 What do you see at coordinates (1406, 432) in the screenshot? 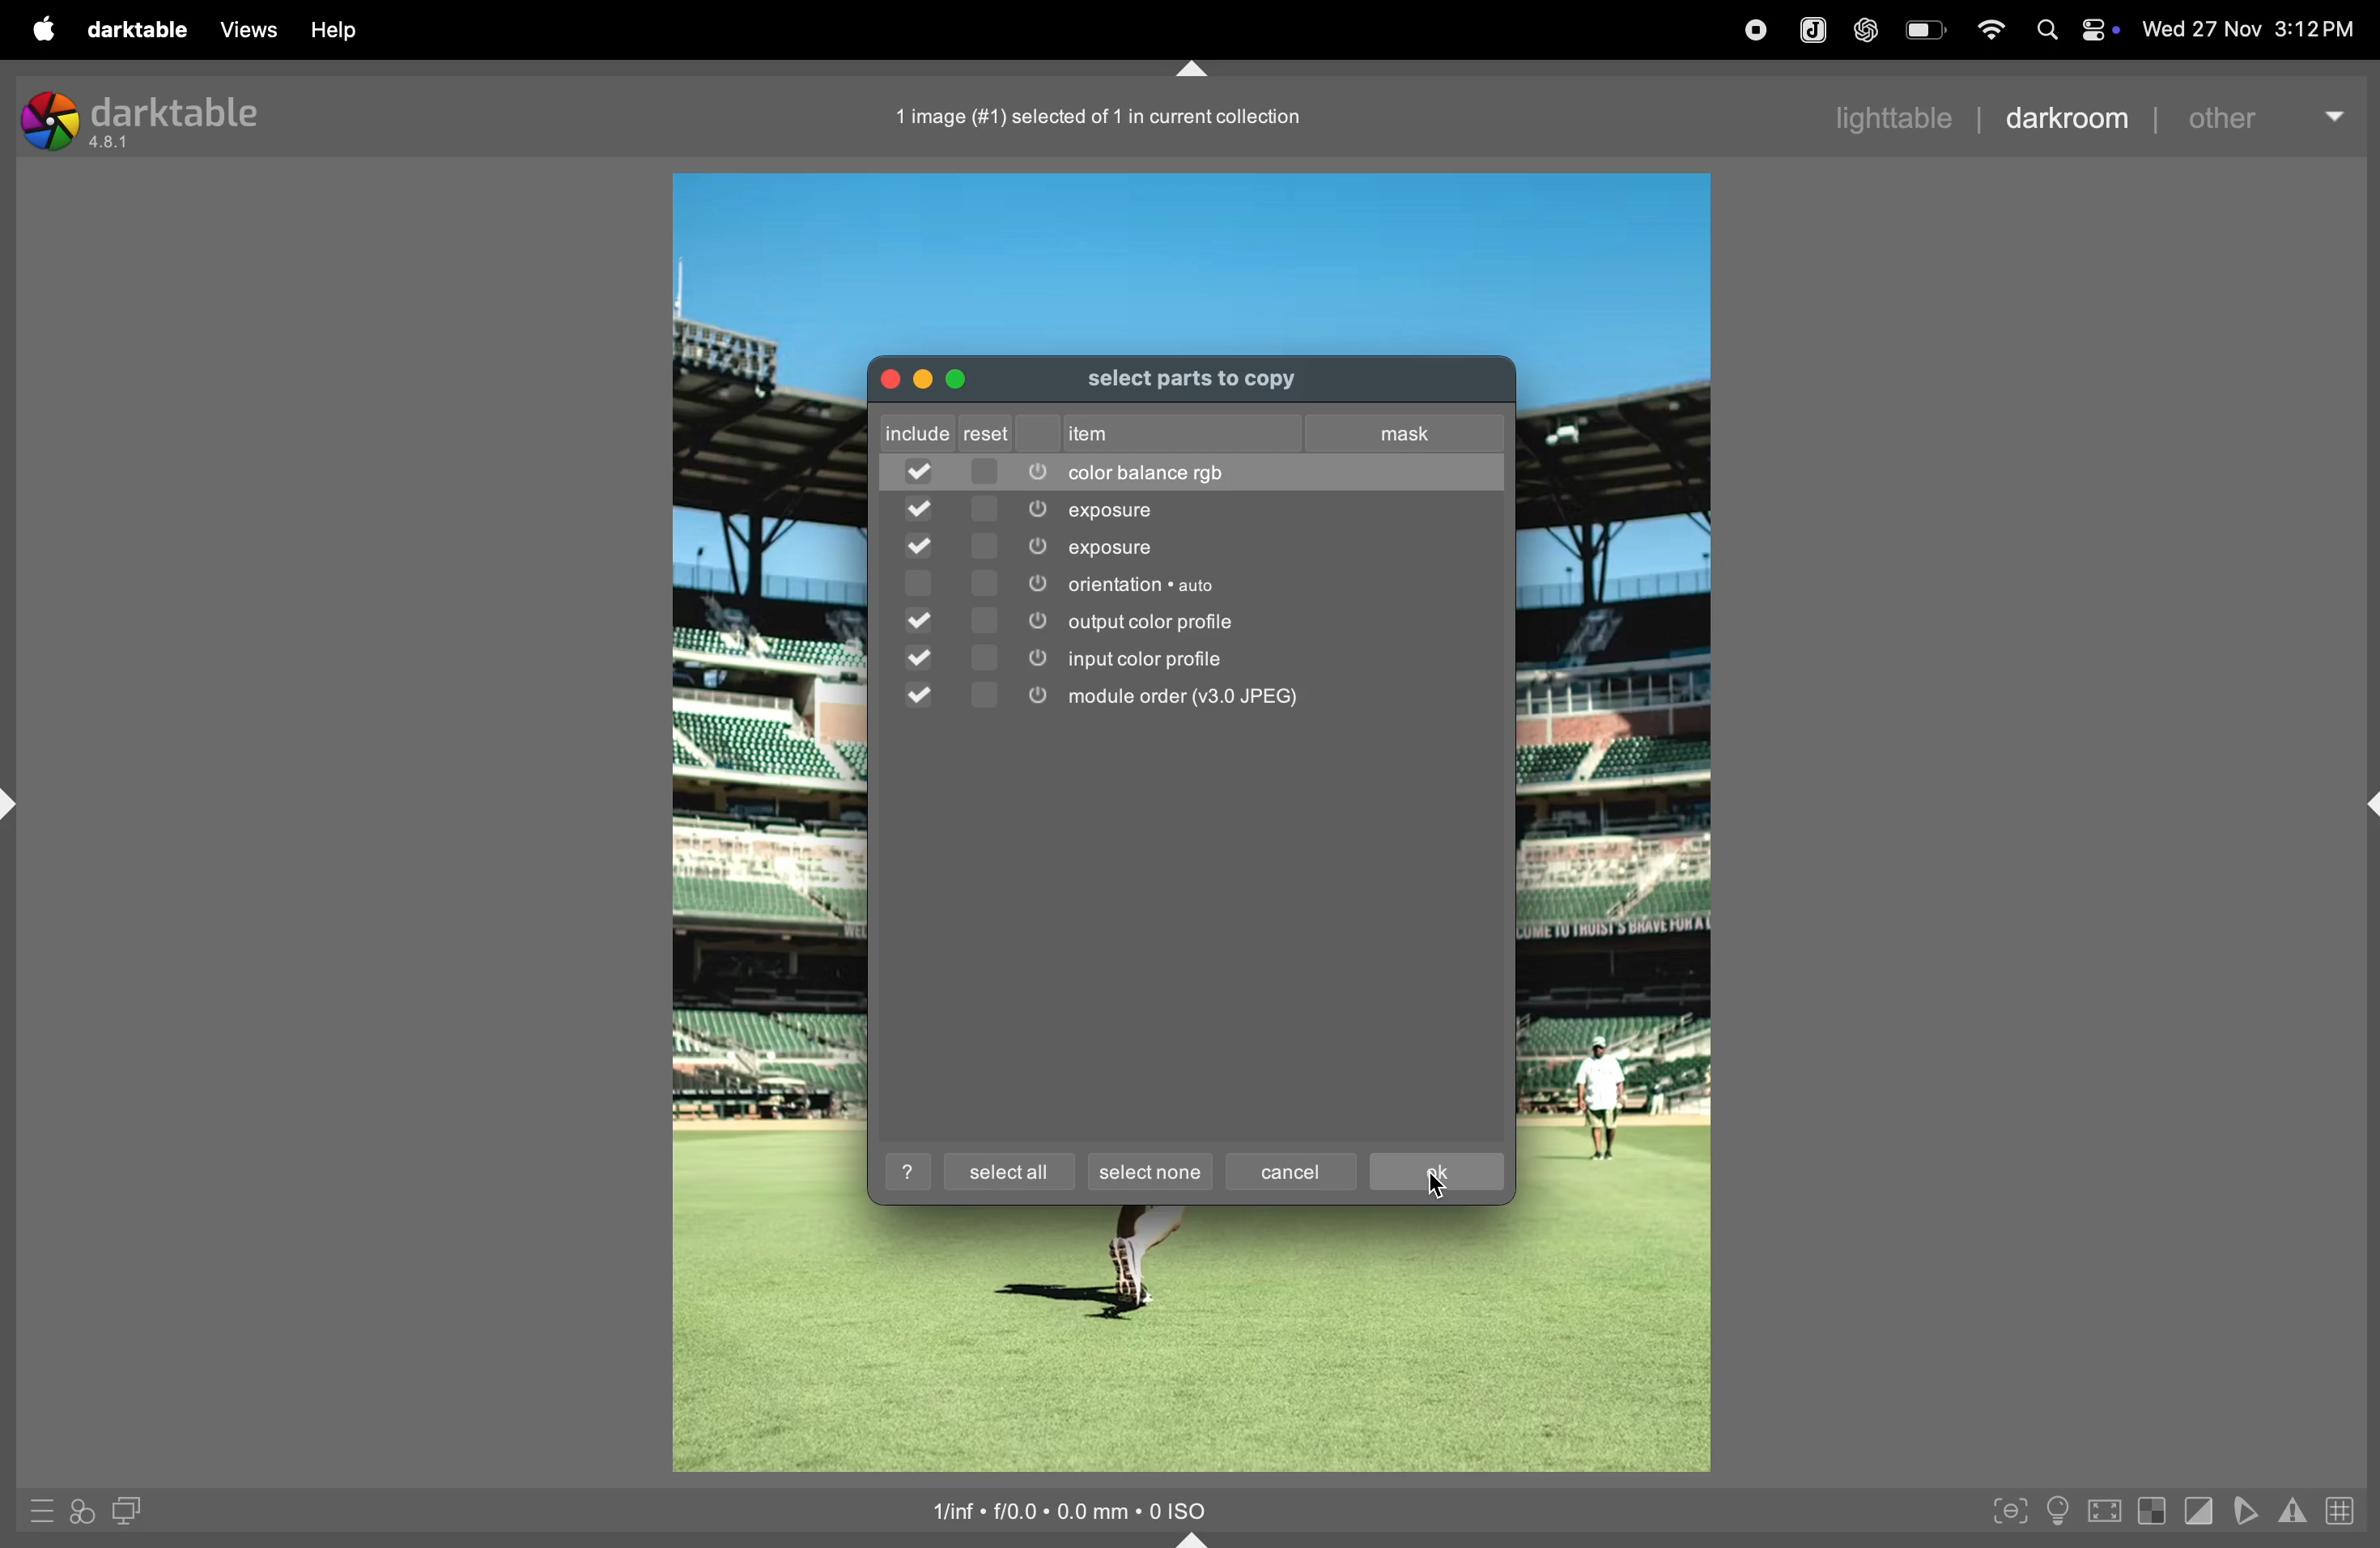
I see `mask` at bounding box center [1406, 432].